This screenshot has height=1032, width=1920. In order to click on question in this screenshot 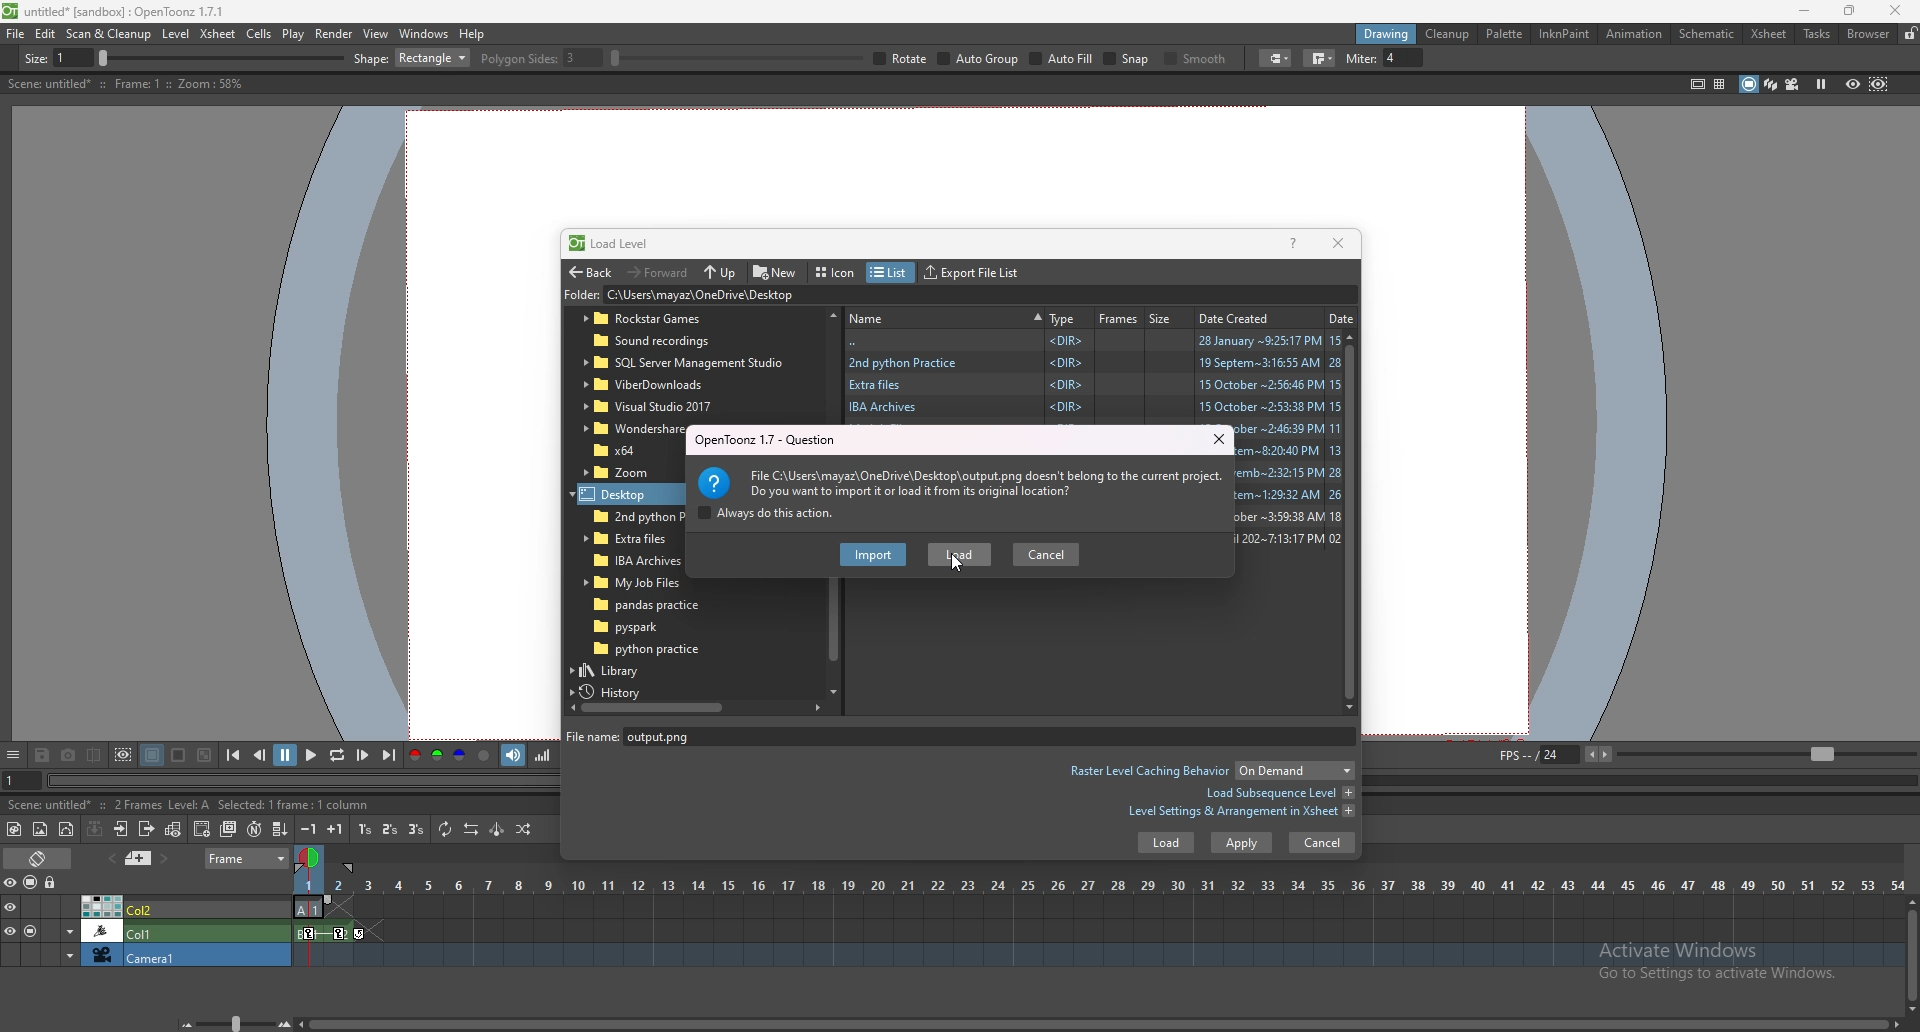, I will do `click(774, 439)`.